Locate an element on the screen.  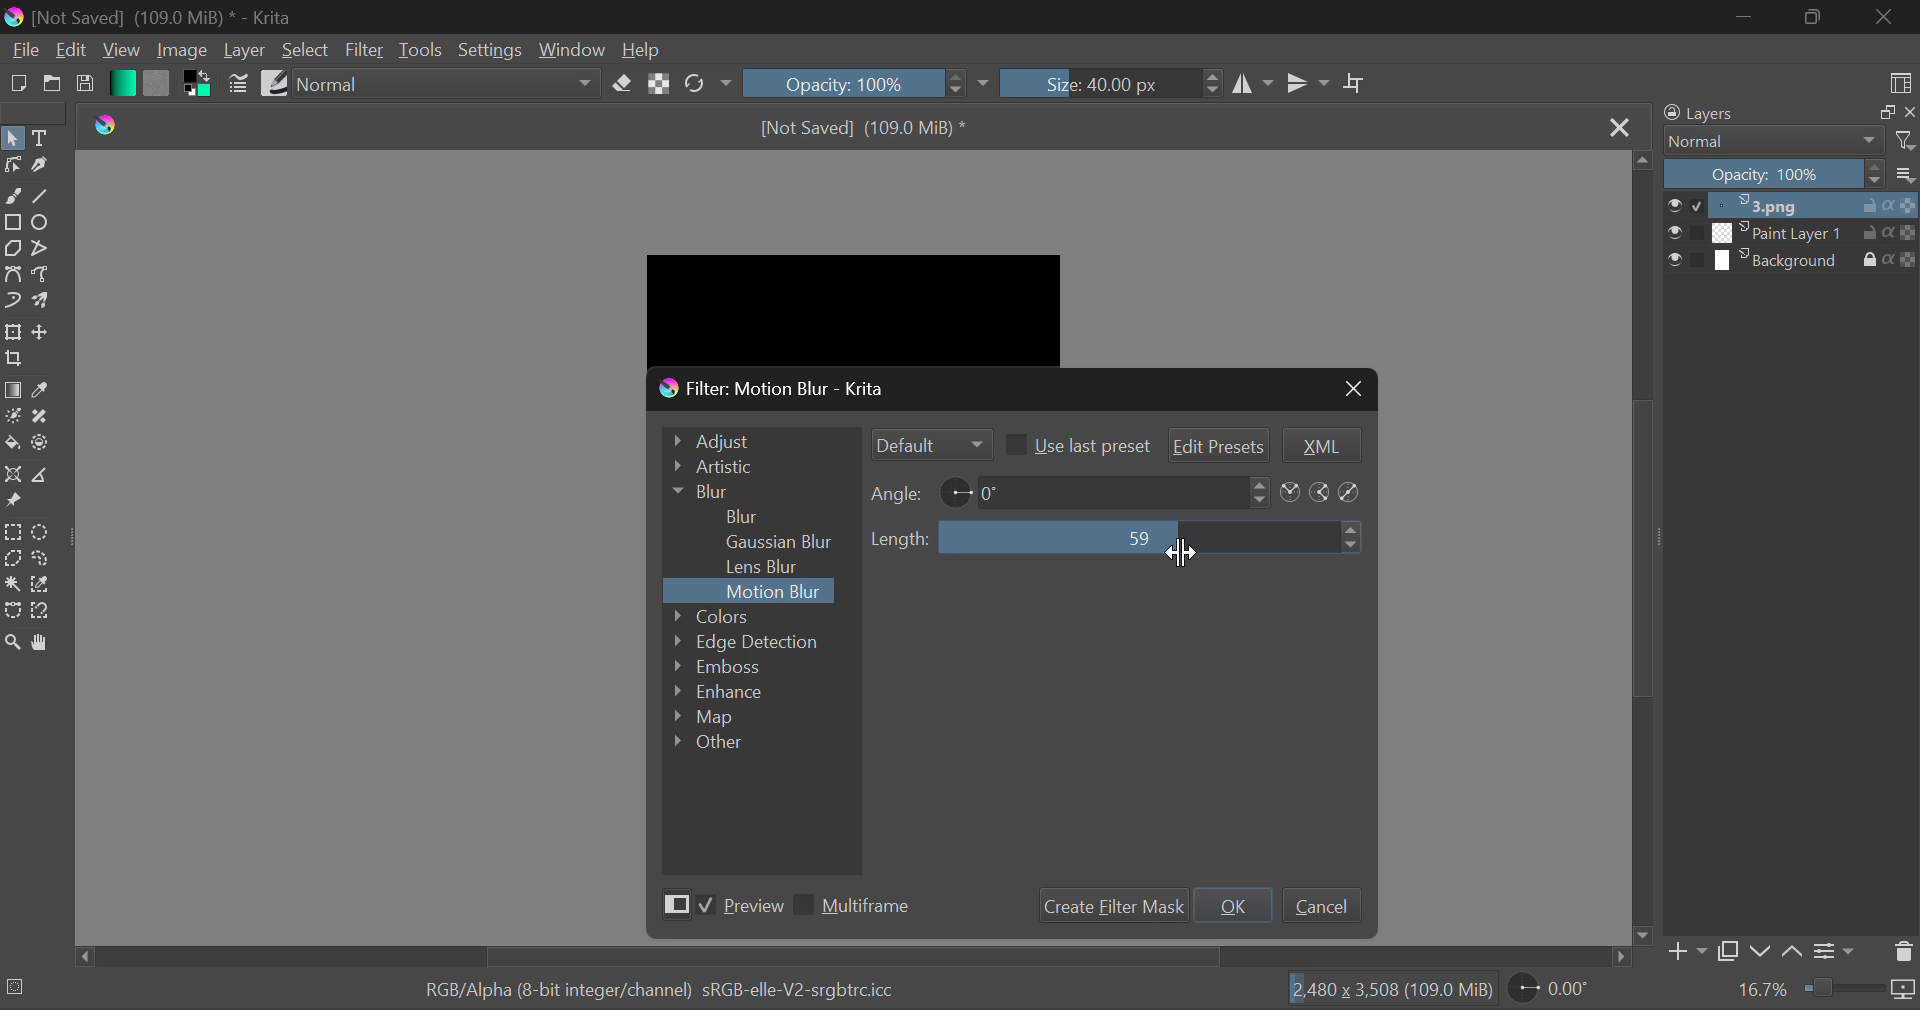
Transform Layers is located at coordinates (13, 333).